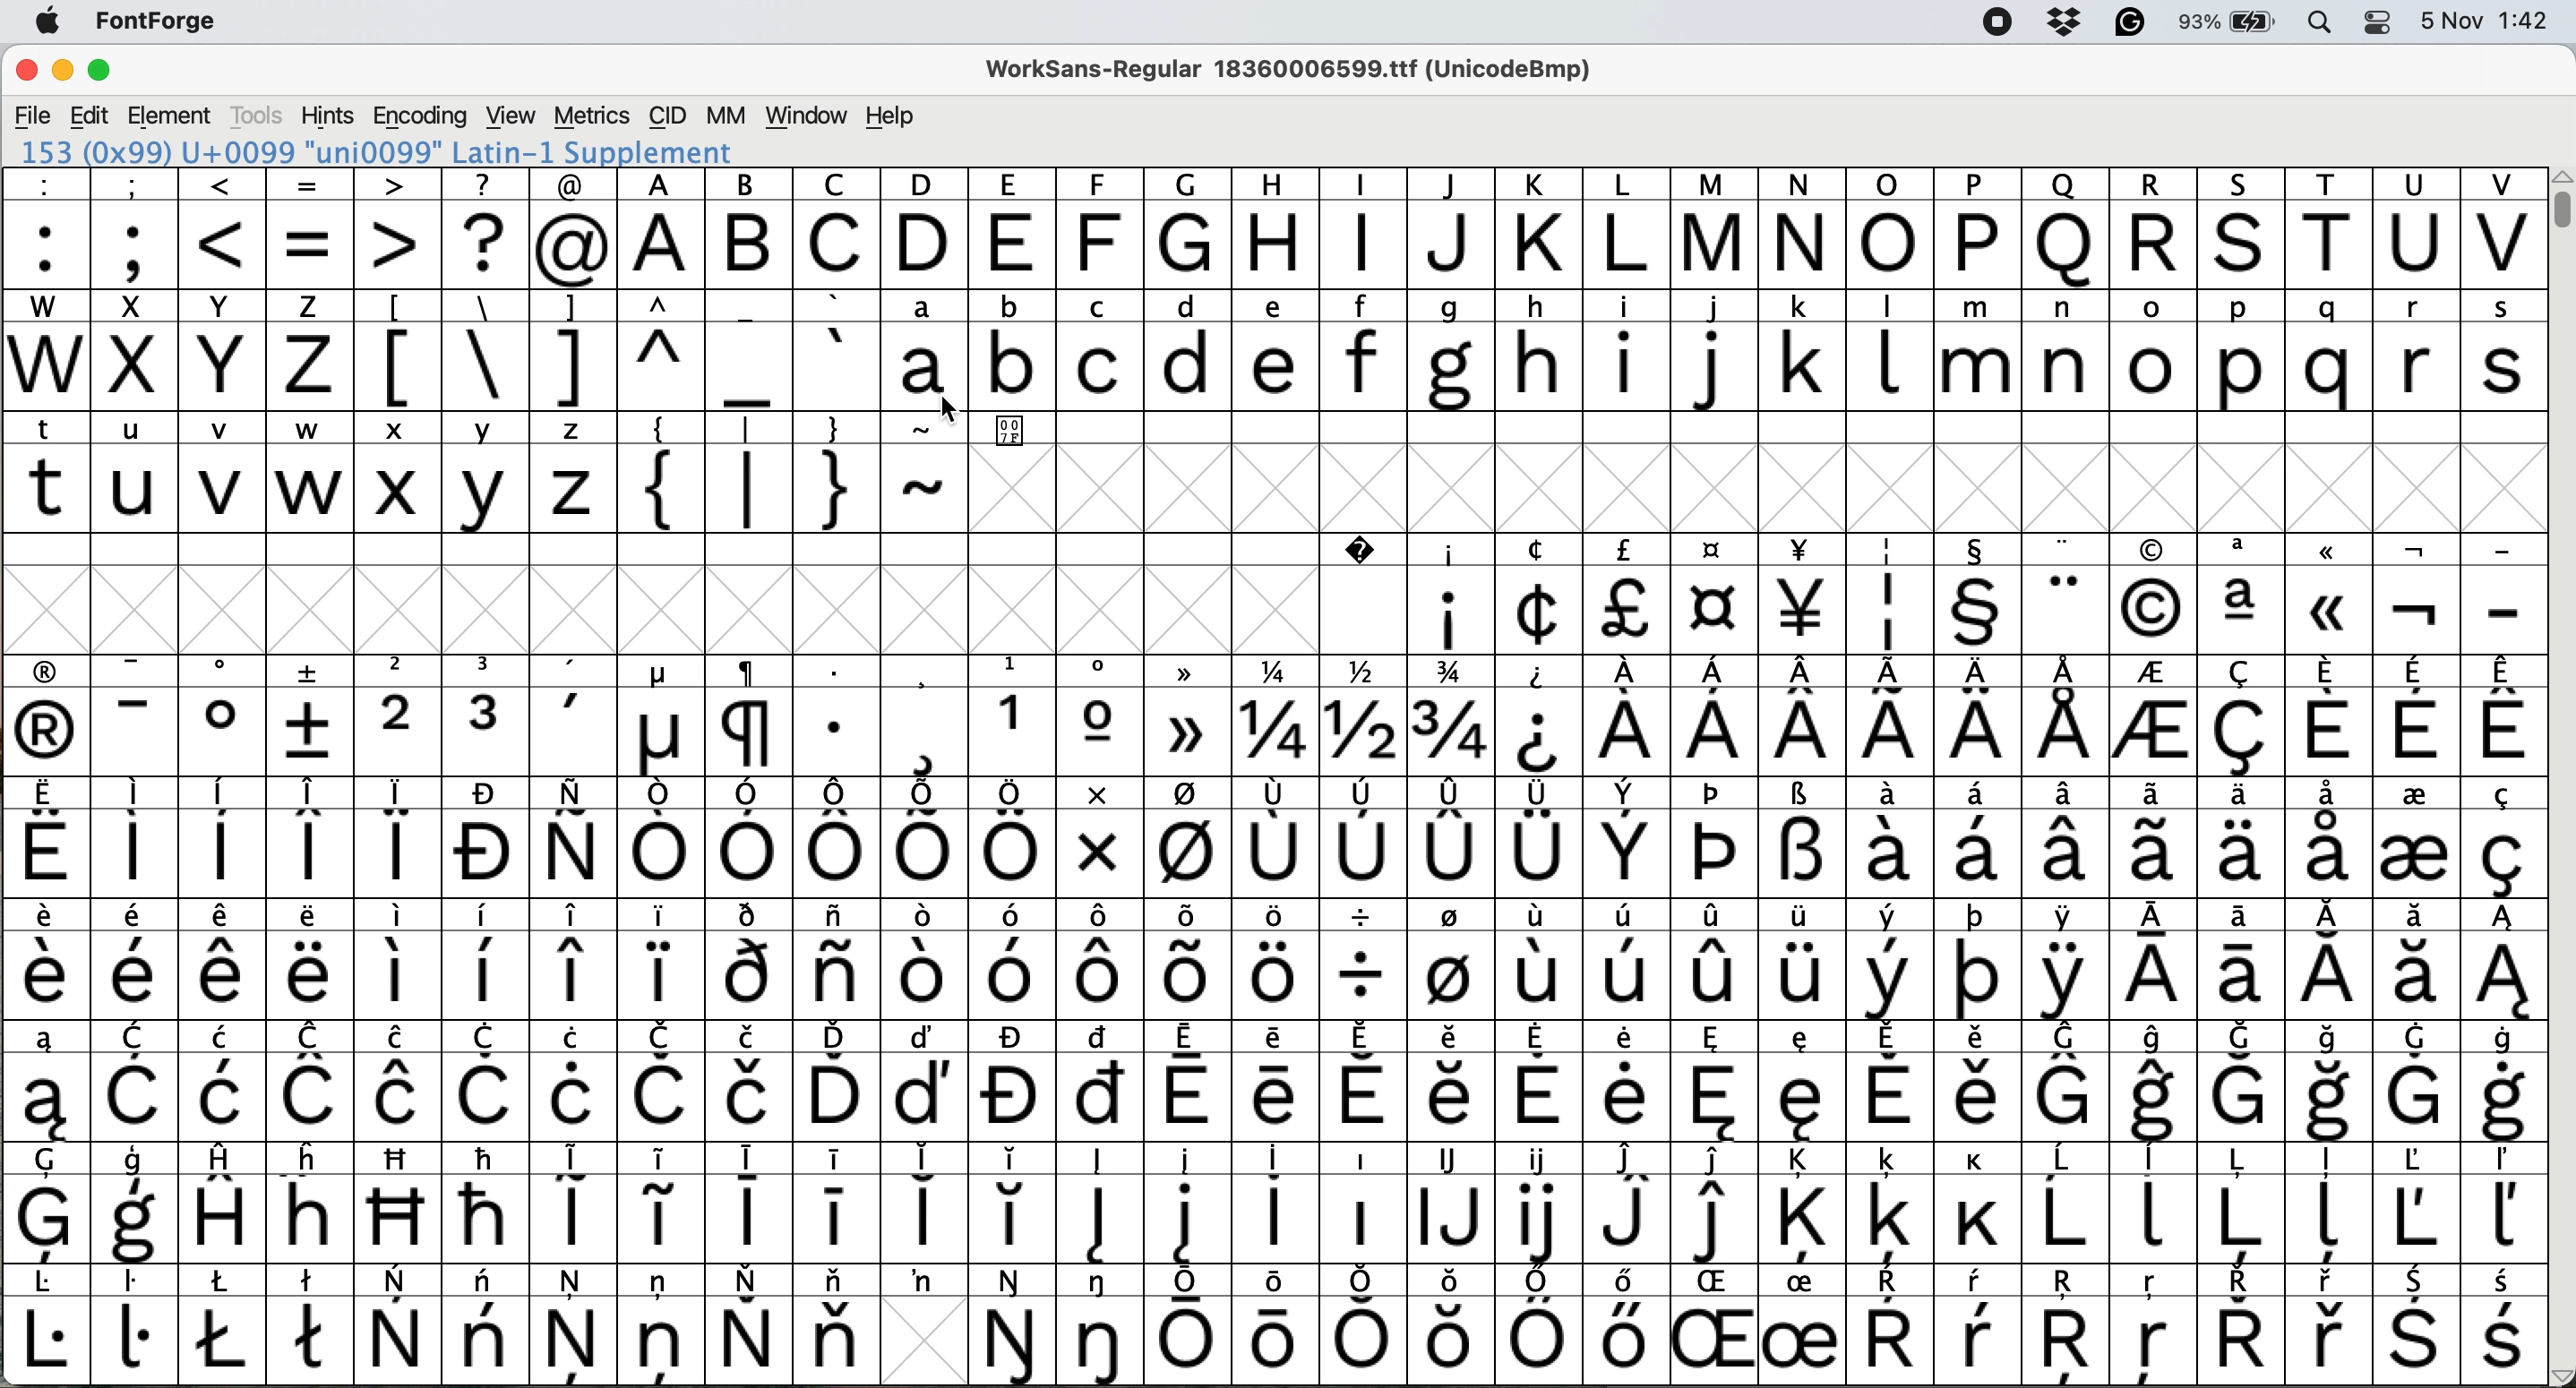  What do you see at coordinates (1101, 1081) in the screenshot?
I see `symbol` at bounding box center [1101, 1081].